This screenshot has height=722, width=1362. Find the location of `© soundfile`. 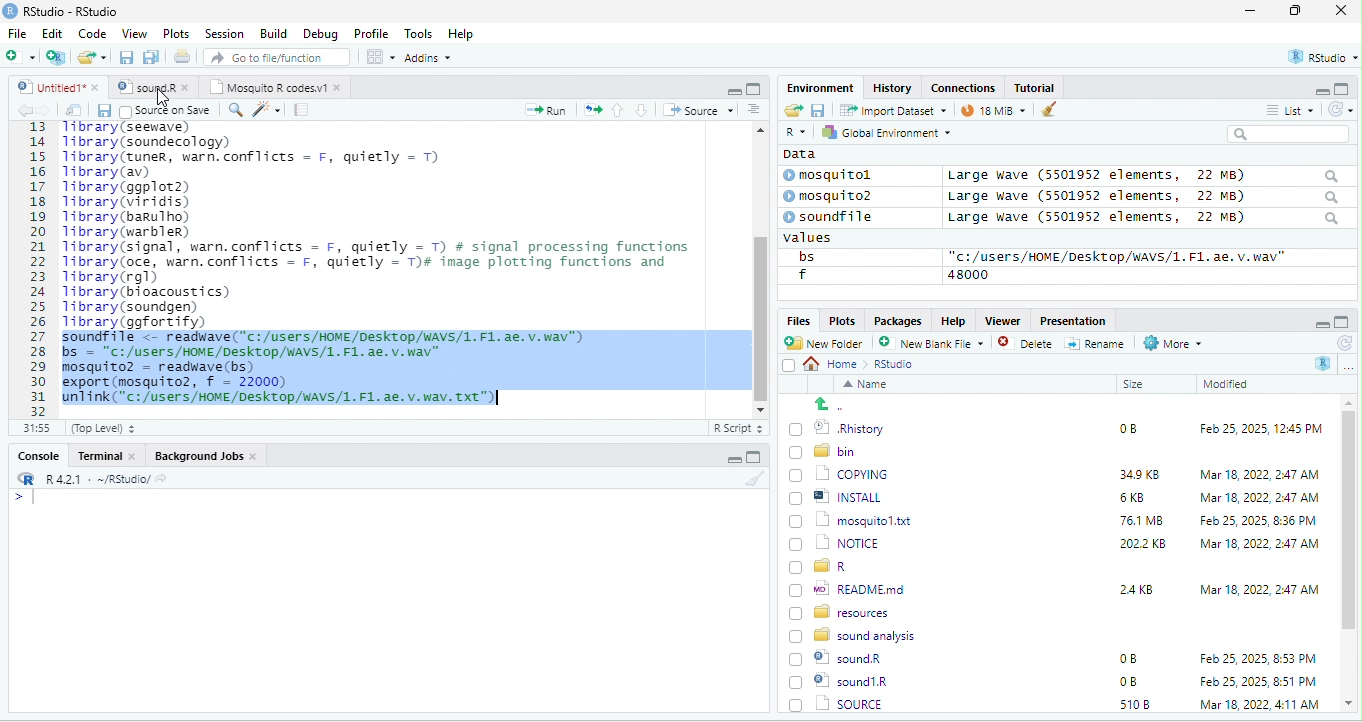

© soundfile is located at coordinates (837, 216).